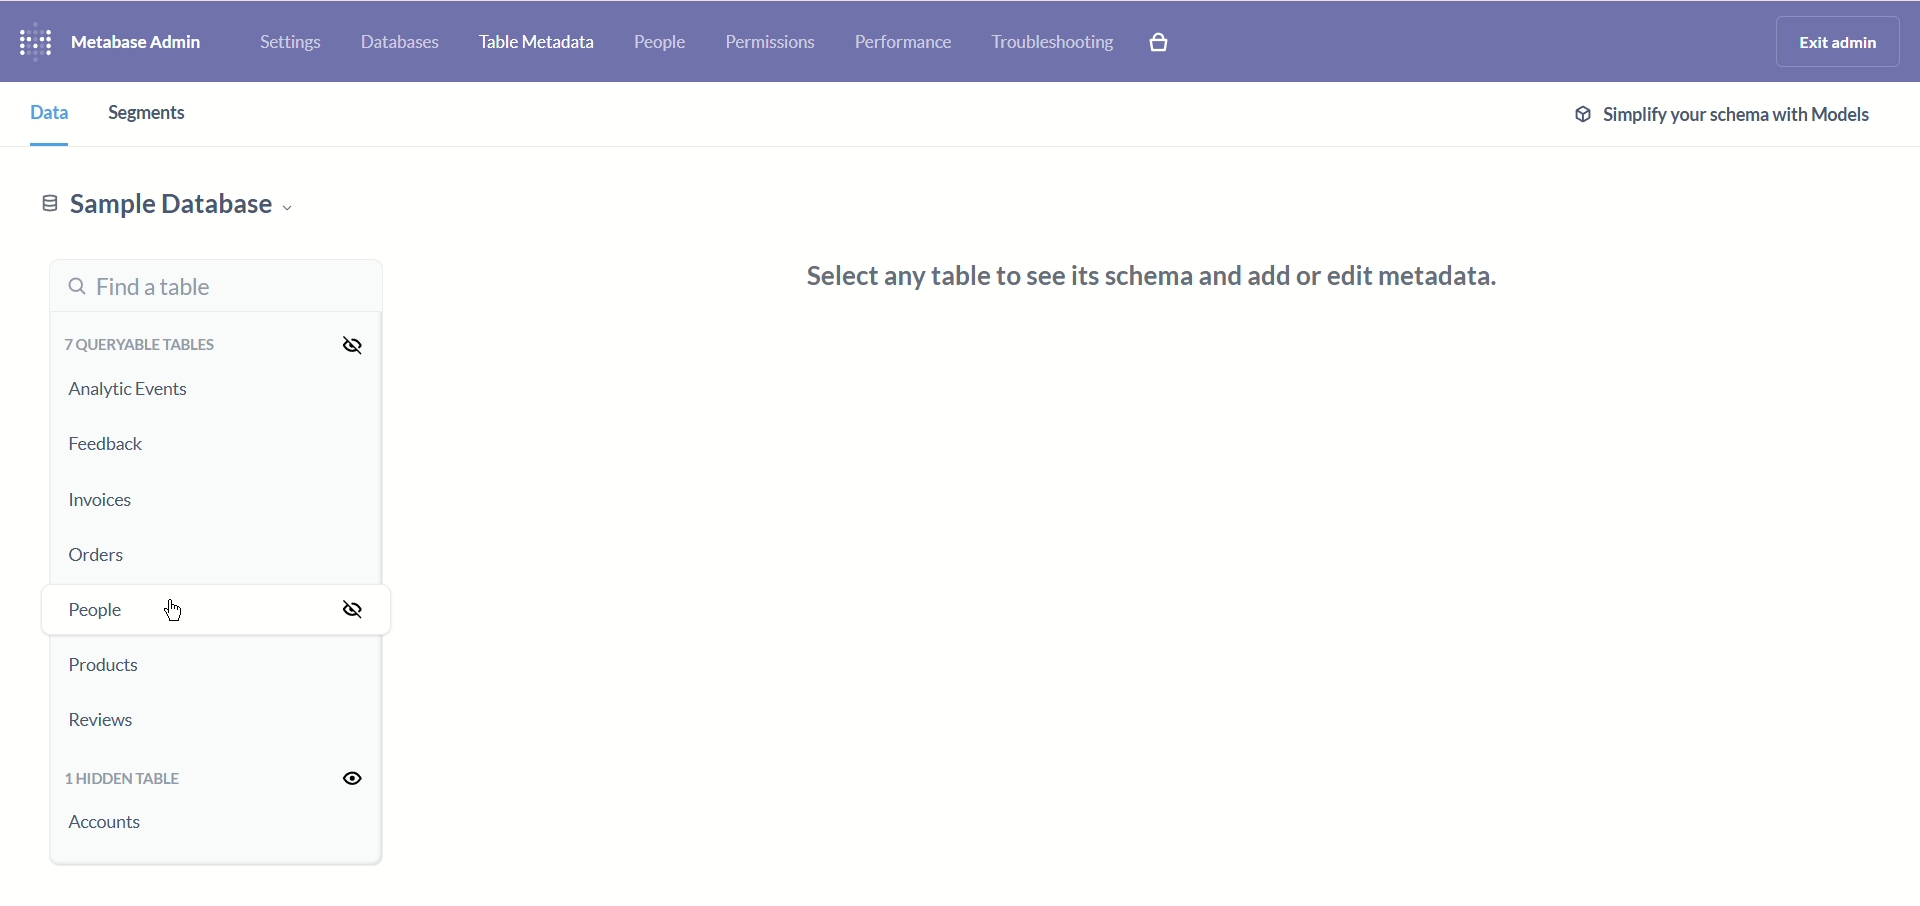  I want to click on Simplify tour schema with models, so click(1718, 114).